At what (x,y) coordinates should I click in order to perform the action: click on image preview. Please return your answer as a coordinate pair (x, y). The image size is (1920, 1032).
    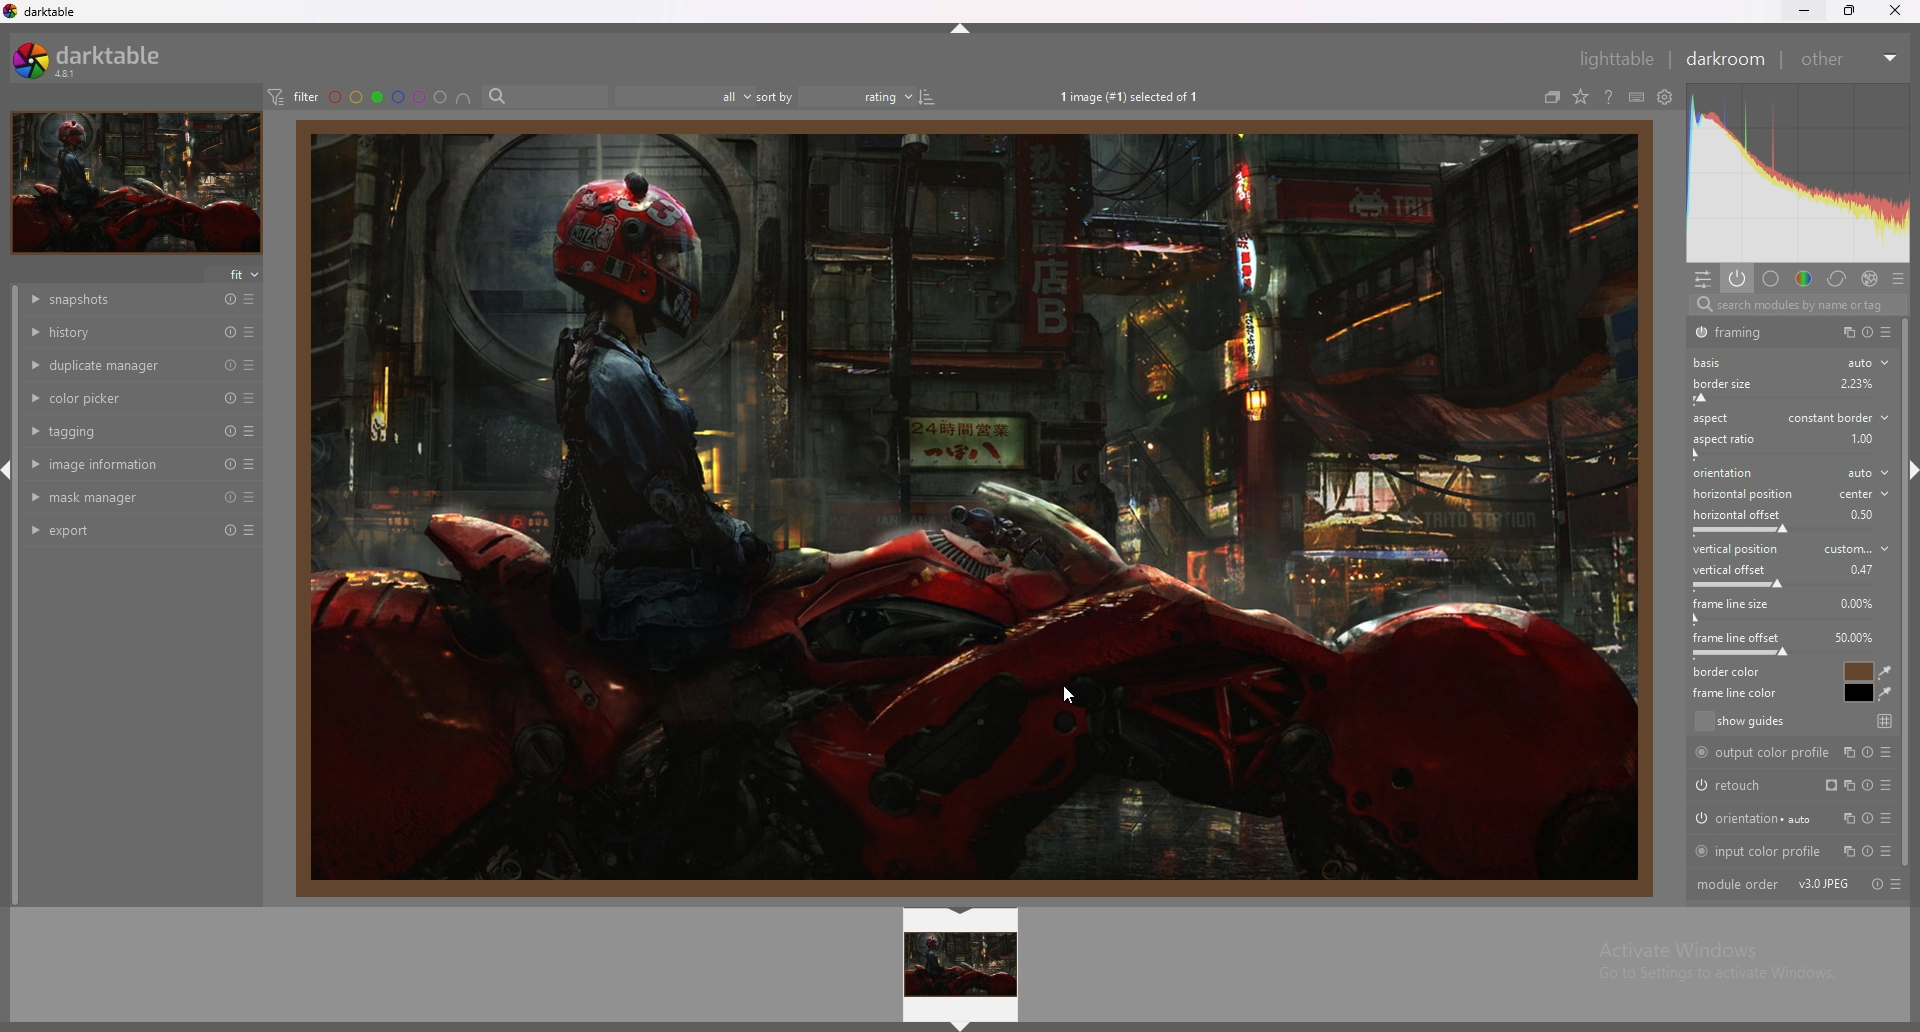
    Looking at the image, I should click on (962, 965).